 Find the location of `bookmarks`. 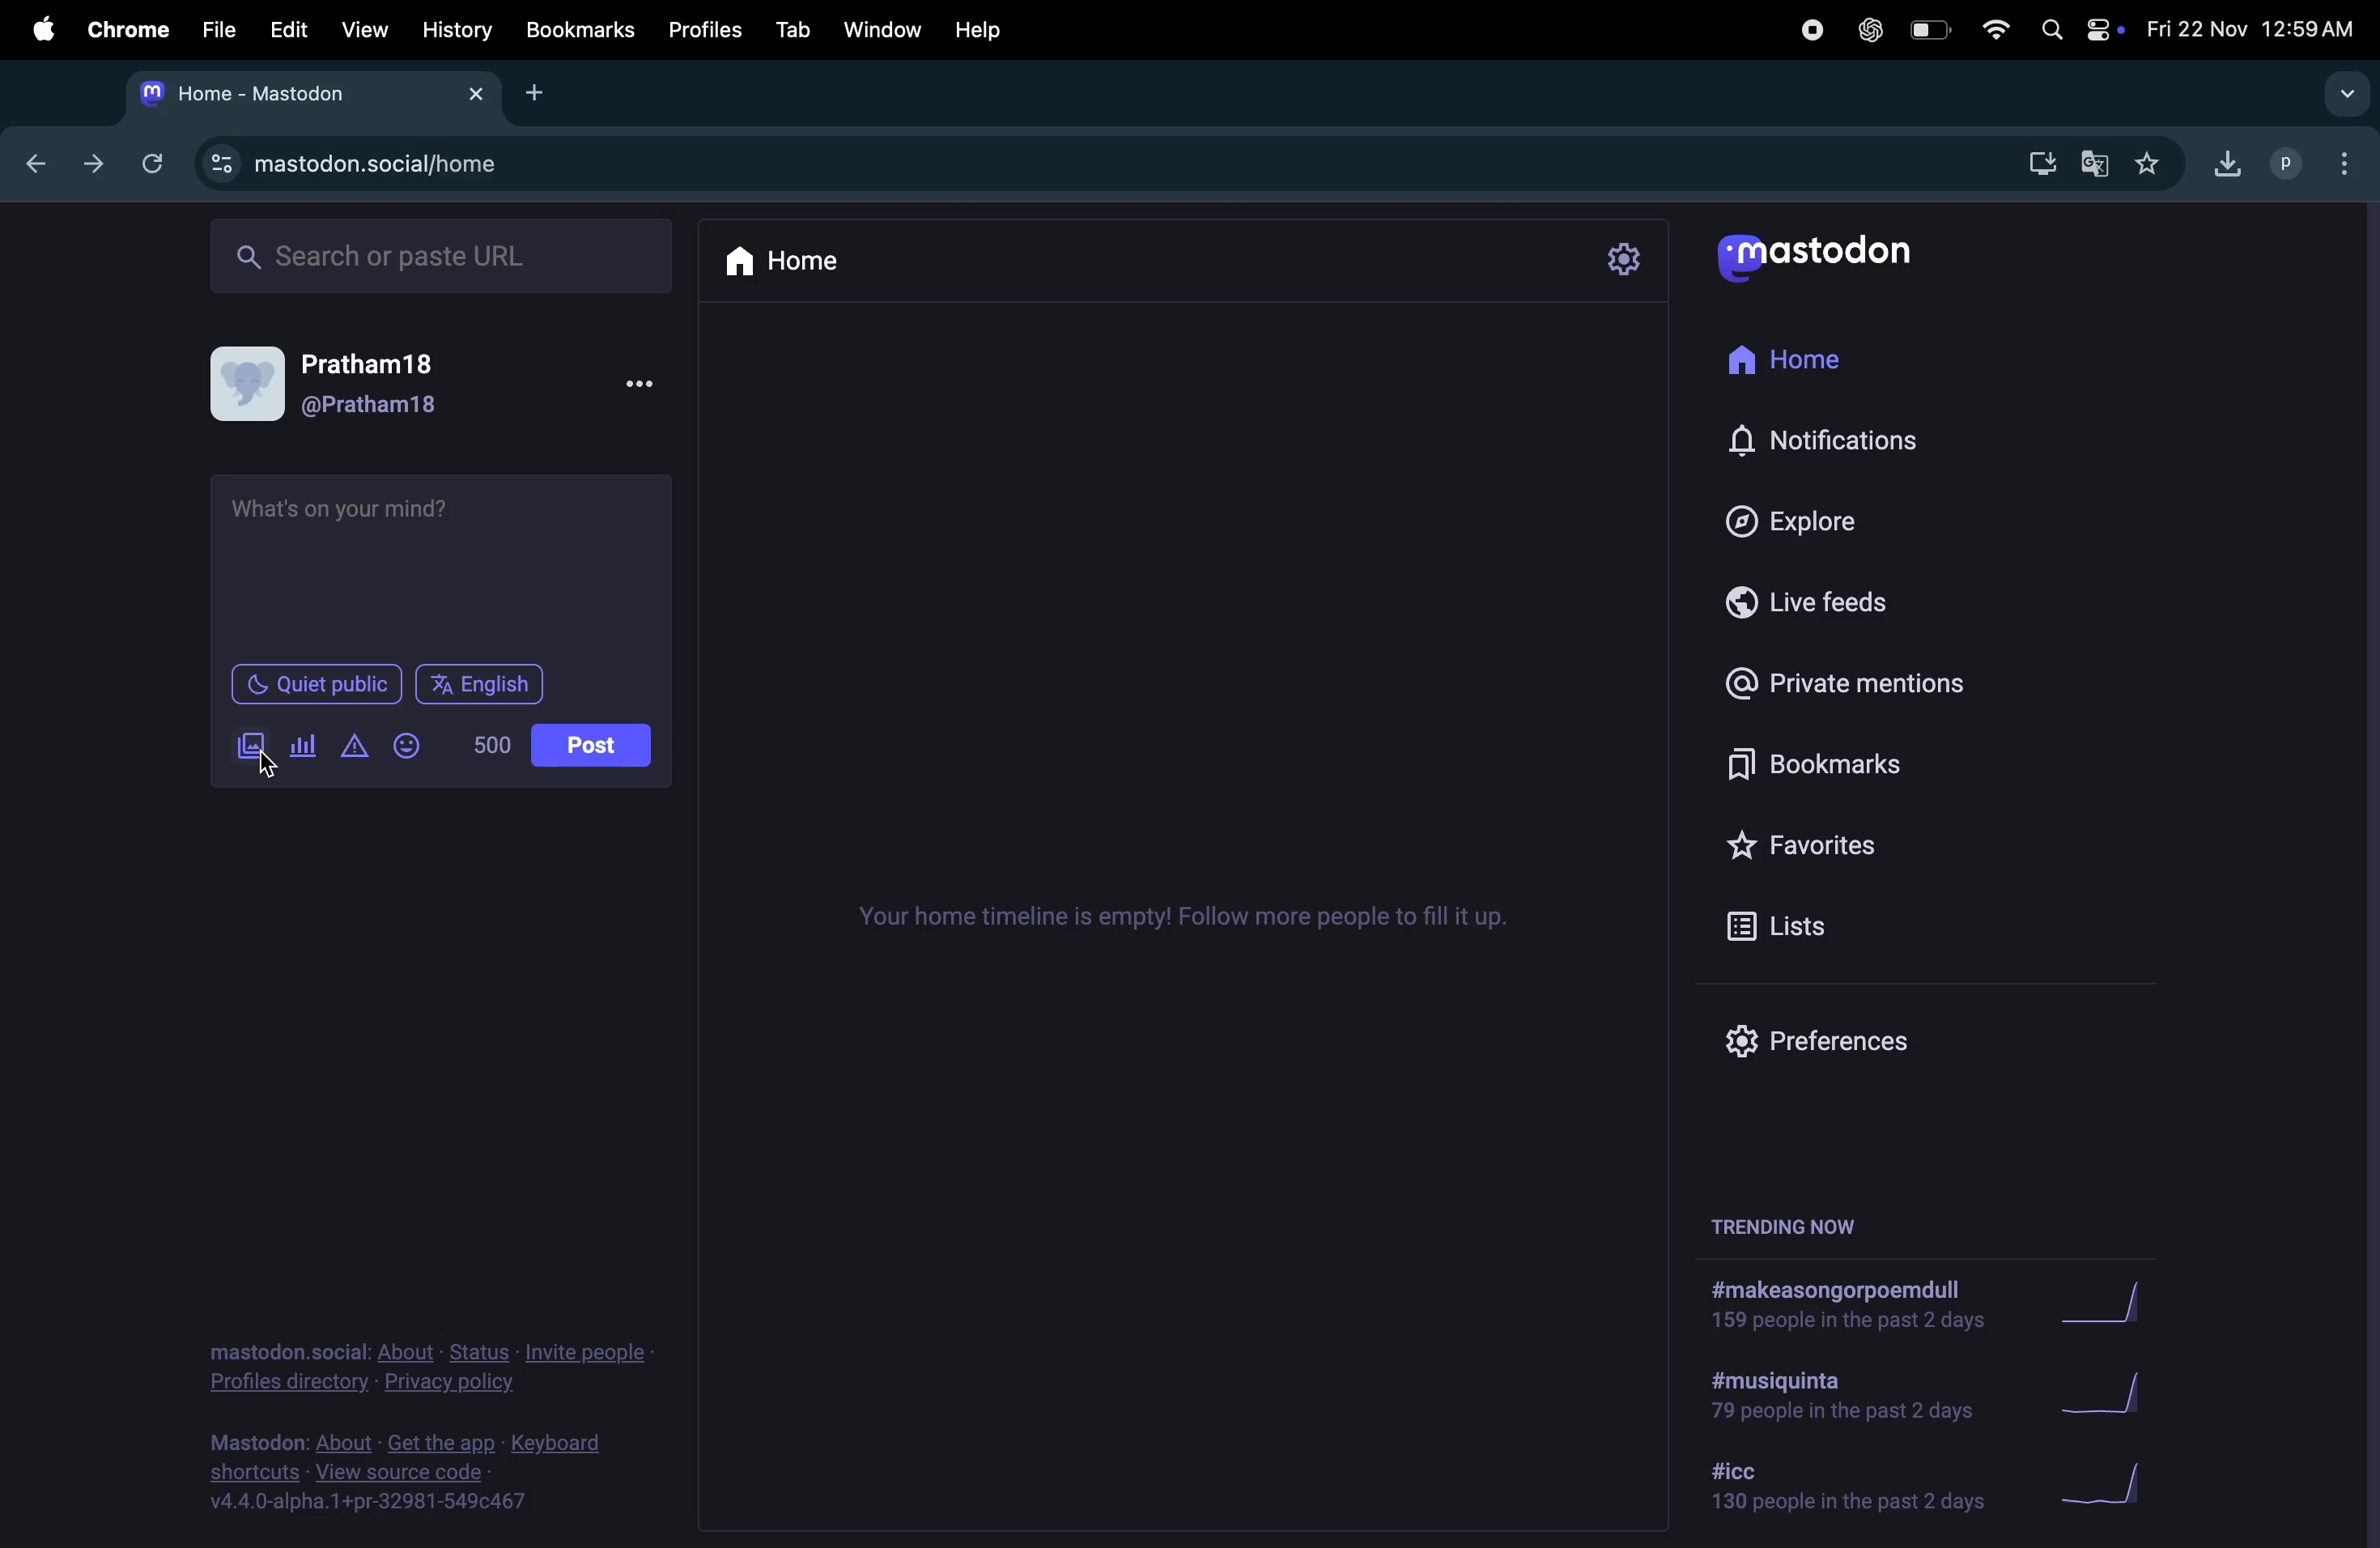

bookmarks is located at coordinates (1881, 763).